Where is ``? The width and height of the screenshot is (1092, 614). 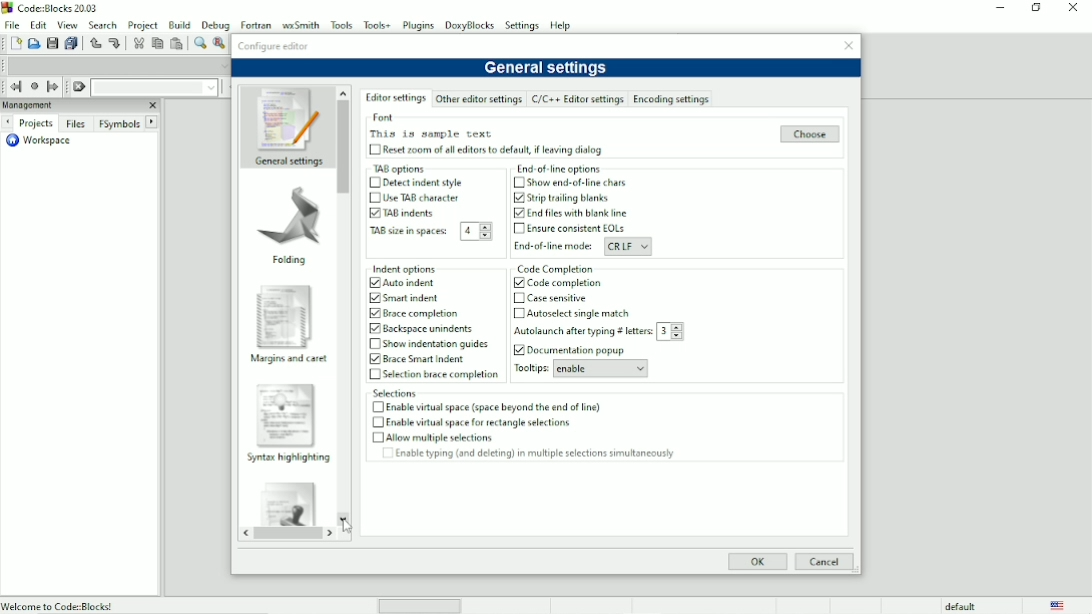  is located at coordinates (372, 313).